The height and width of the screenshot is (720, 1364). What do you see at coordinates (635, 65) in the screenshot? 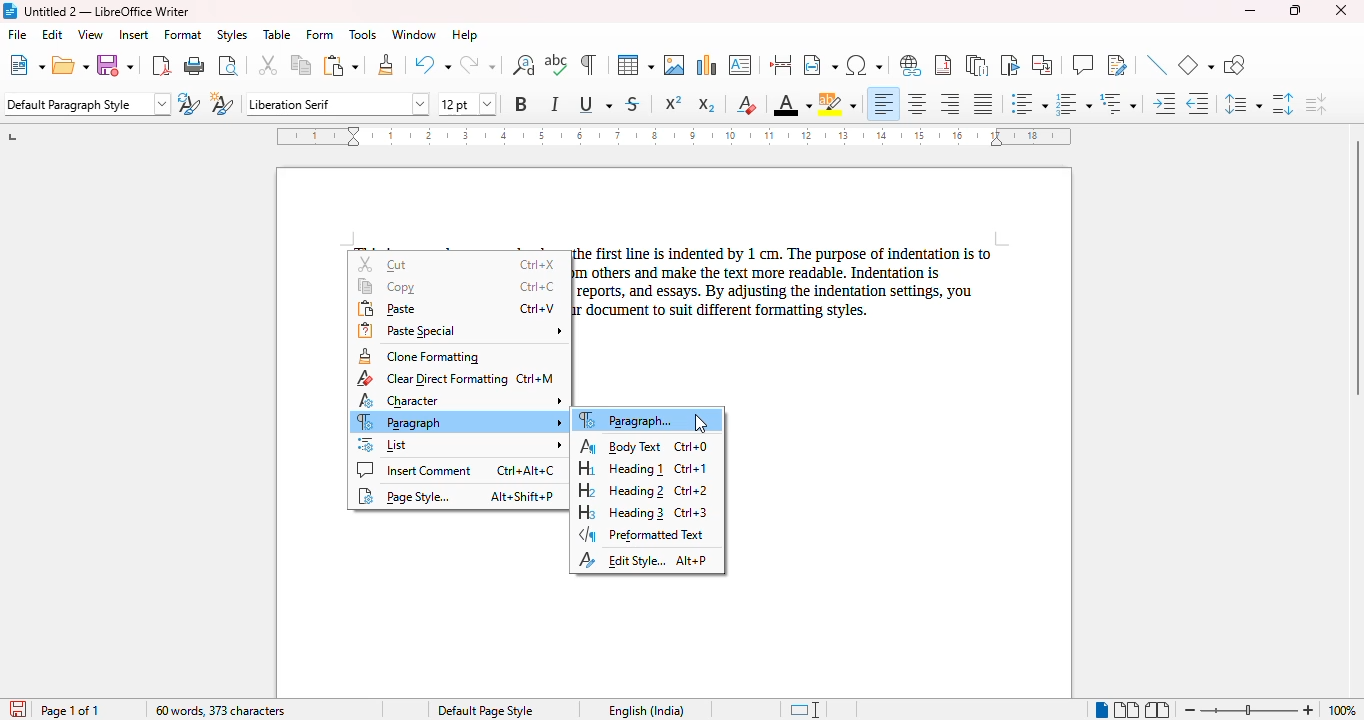
I see `table` at bounding box center [635, 65].